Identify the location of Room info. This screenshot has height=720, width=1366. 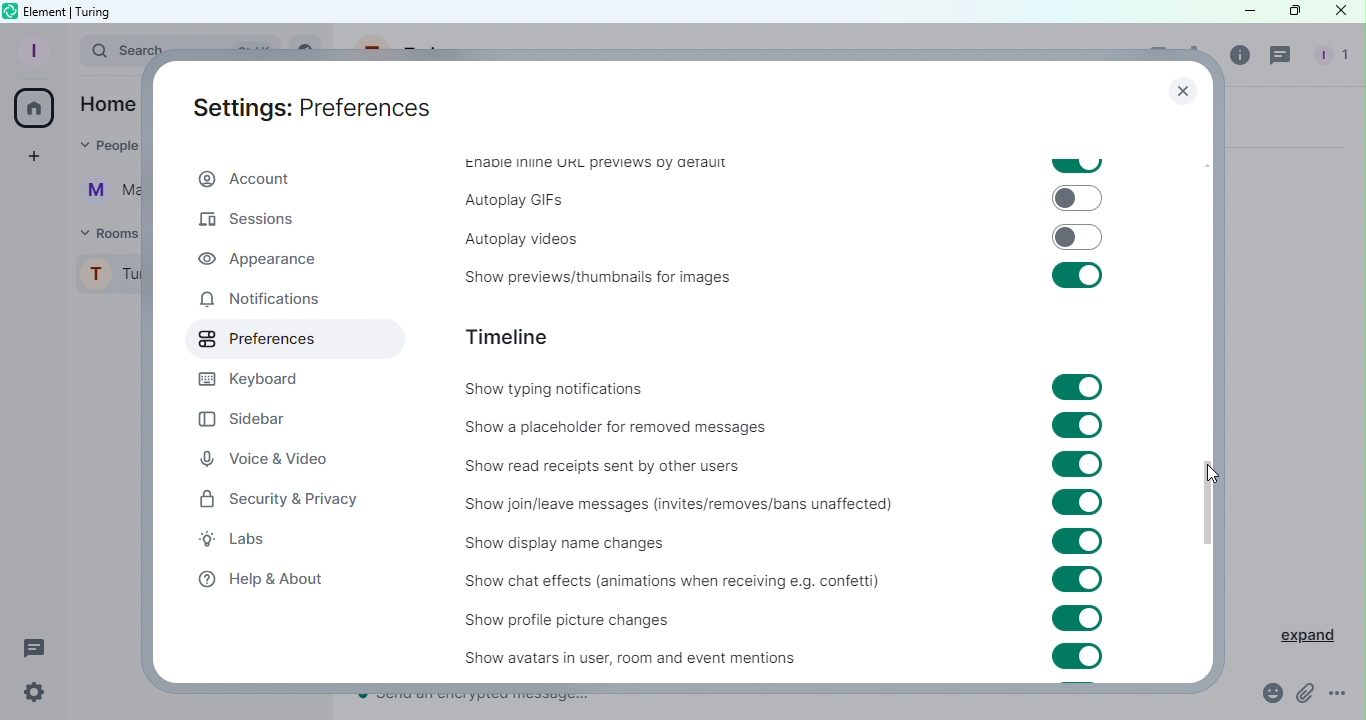
(1241, 60).